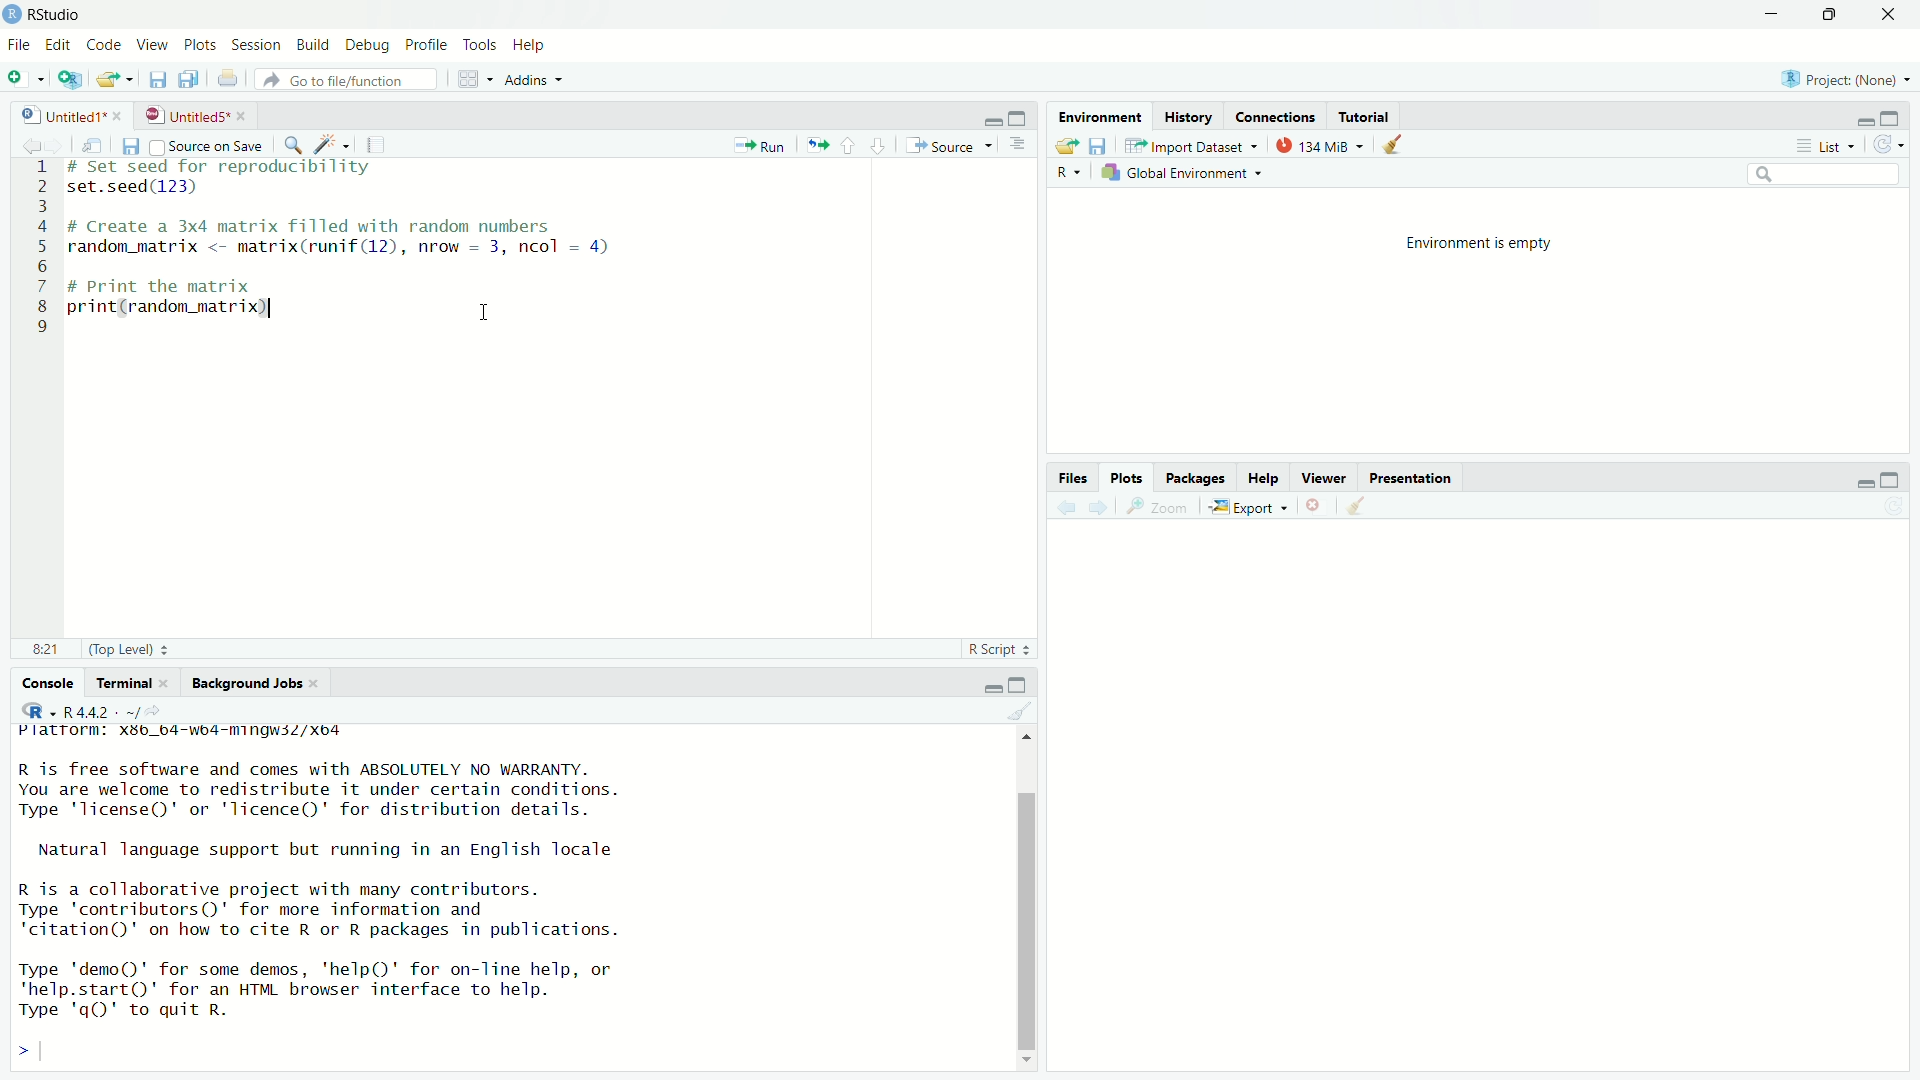 The width and height of the screenshot is (1920, 1080). Describe the element at coordinates (1198, 481) in the screenshot. I see `Packages` at that location.